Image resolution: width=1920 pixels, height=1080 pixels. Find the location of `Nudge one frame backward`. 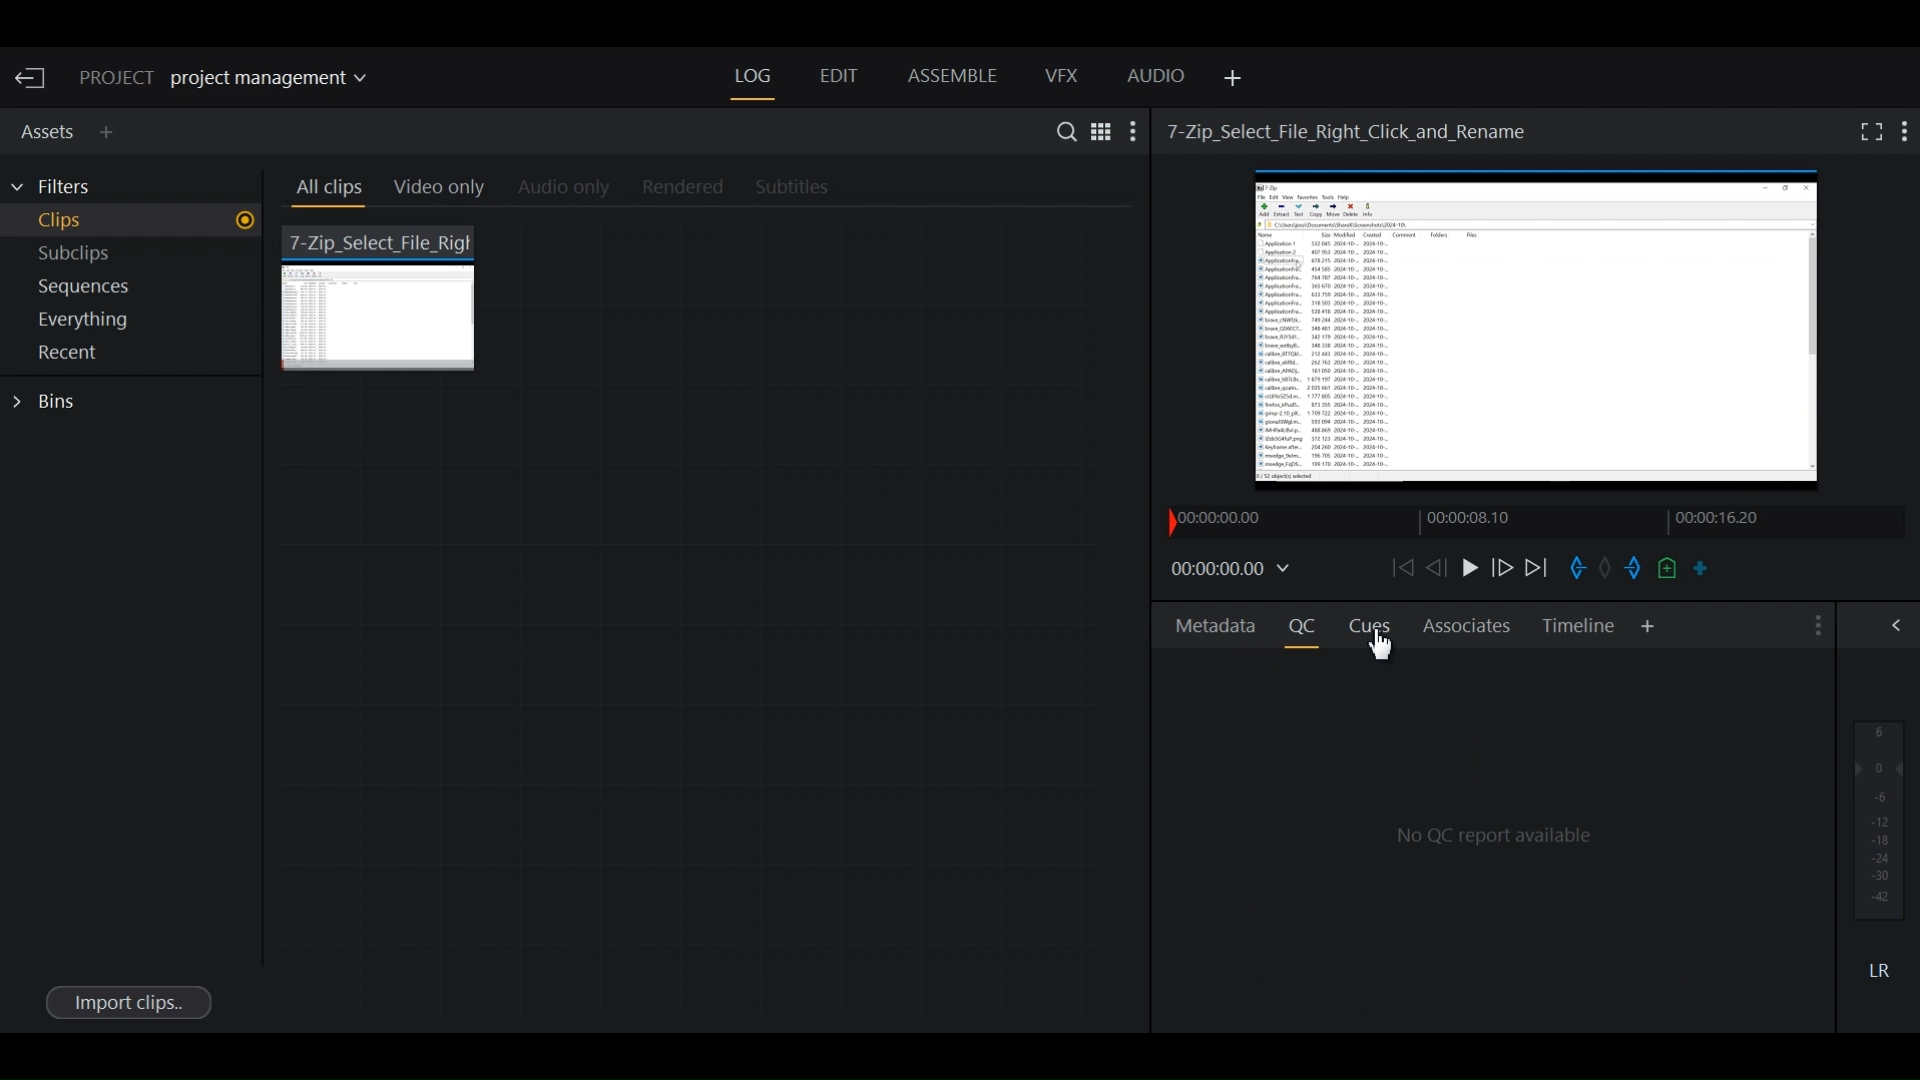

Nudge one frame backward is located at coordinates (1435, 568).